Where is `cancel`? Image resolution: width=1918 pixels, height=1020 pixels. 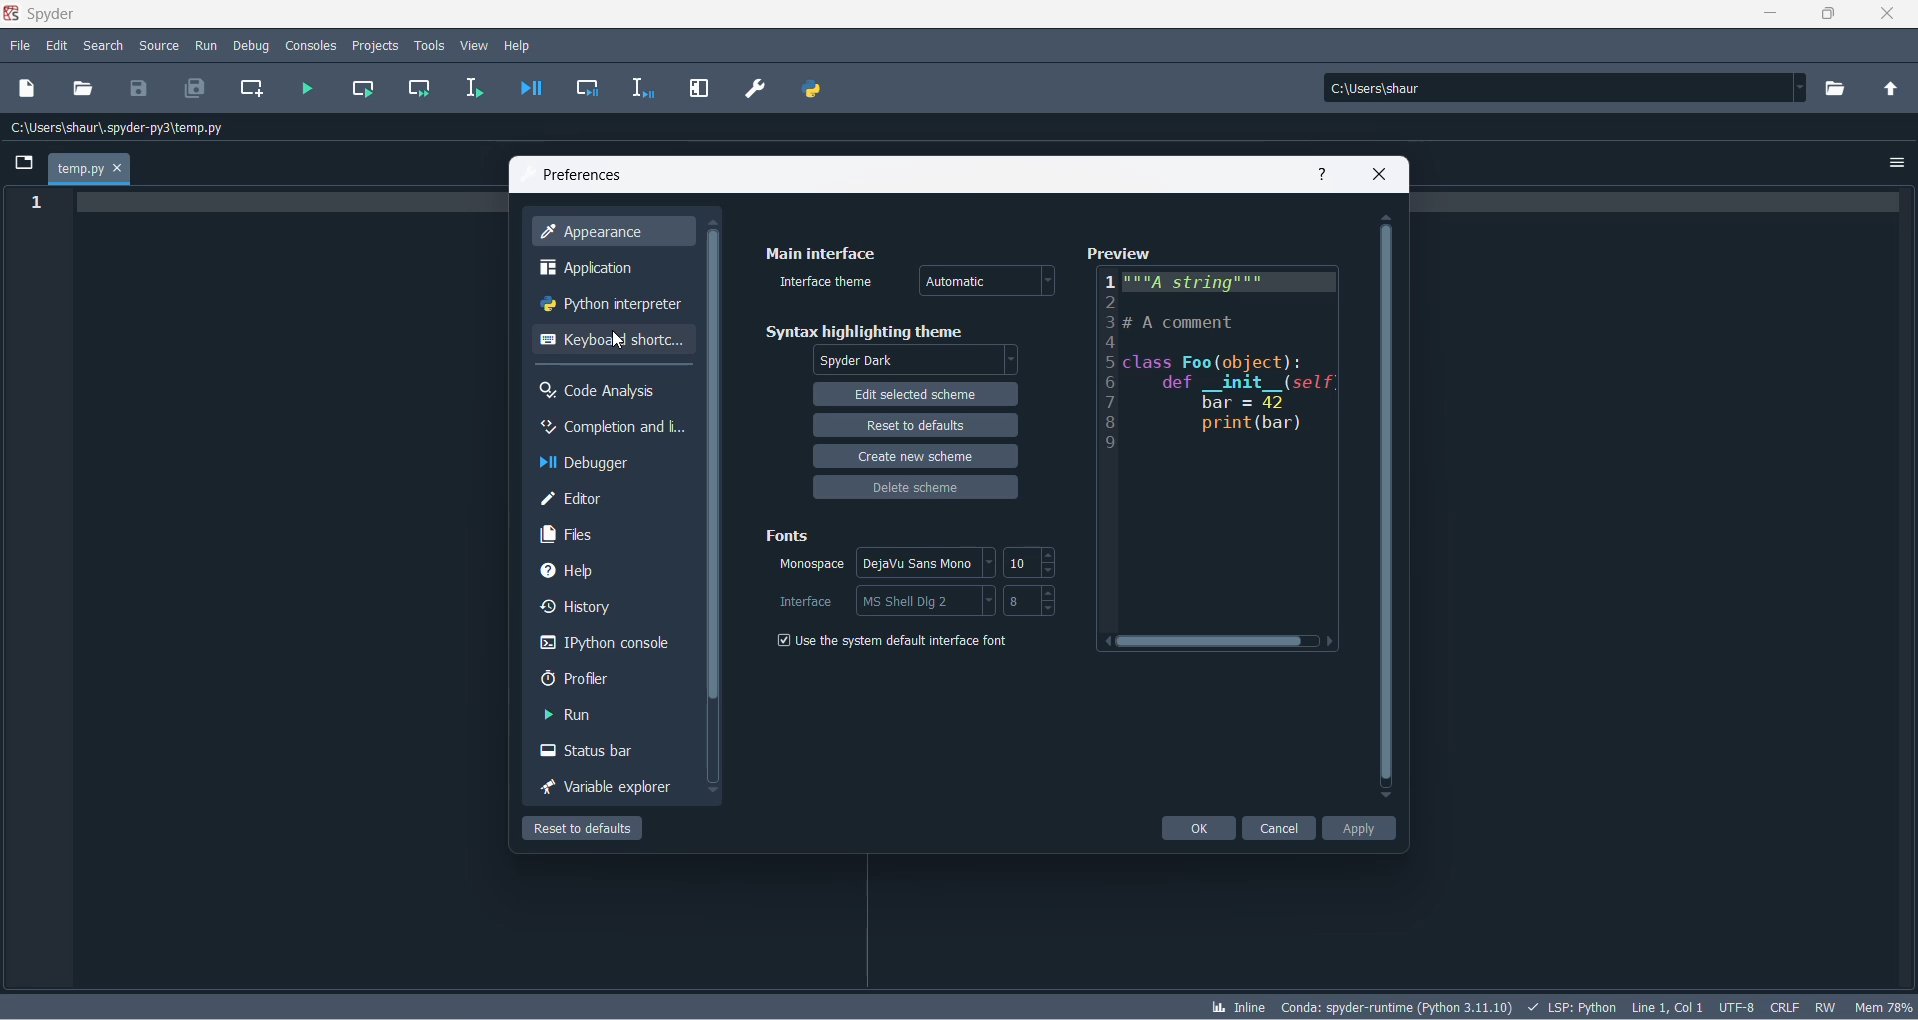 cancel is located at coordinates (1279, 830).